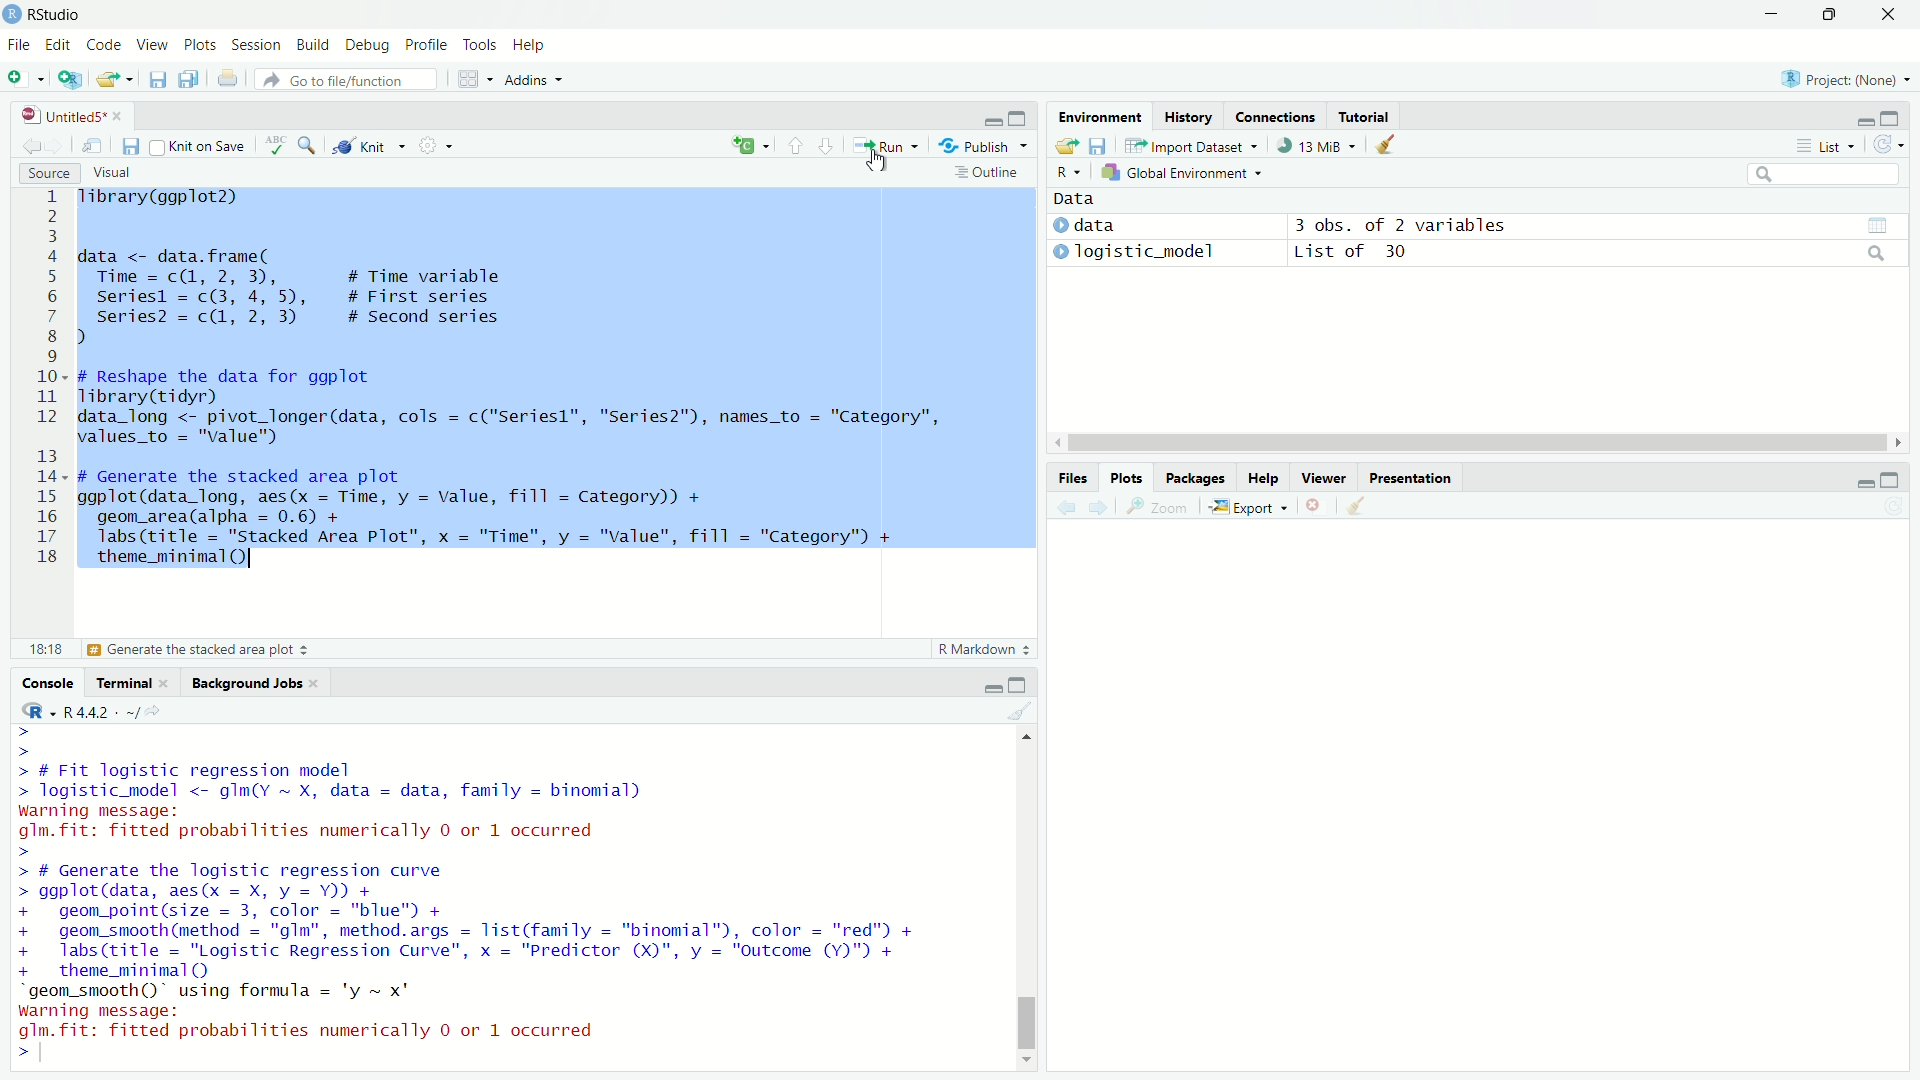 This screenshot has height=1080, width=1920. What do you see at coordinates (978, 684) in the screenshot?
I see `minimise` at bounding box center [978, 684].